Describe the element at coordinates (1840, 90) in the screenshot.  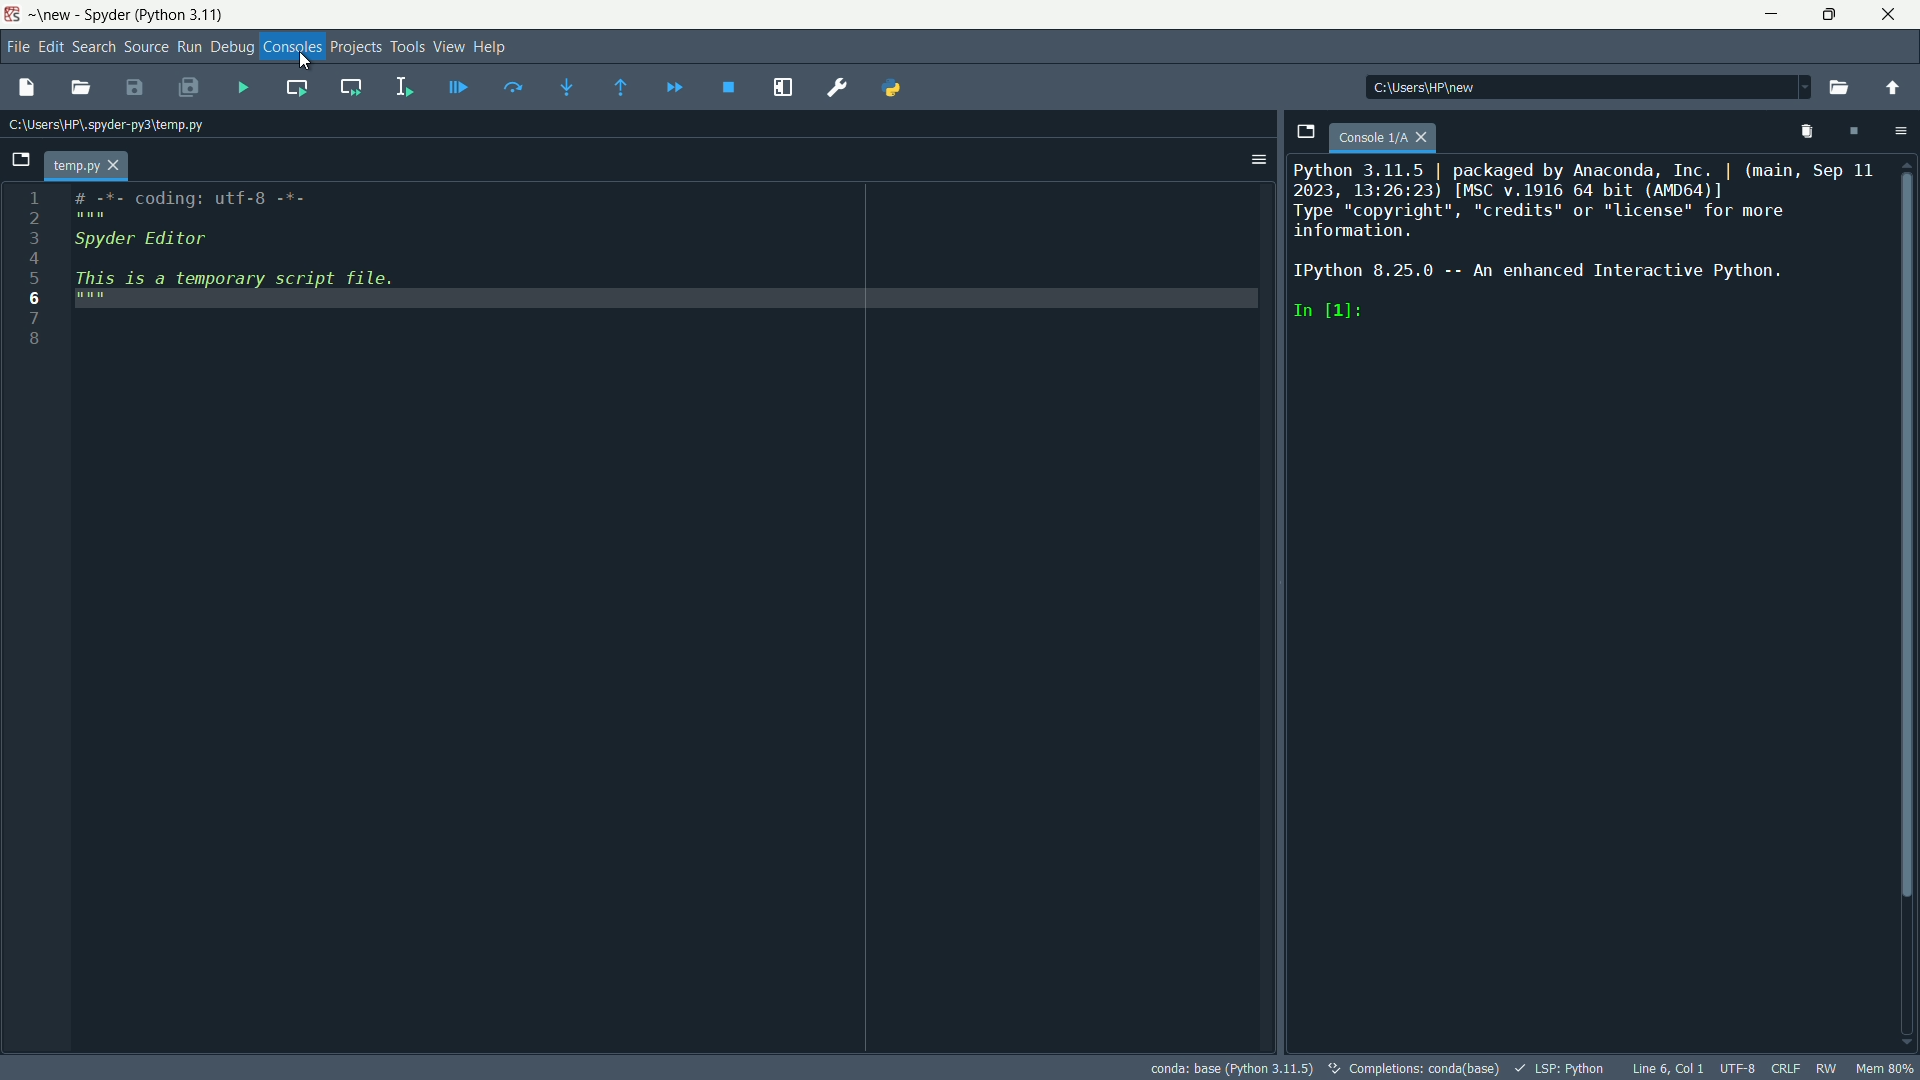
I see `browse a working directory` at that location.